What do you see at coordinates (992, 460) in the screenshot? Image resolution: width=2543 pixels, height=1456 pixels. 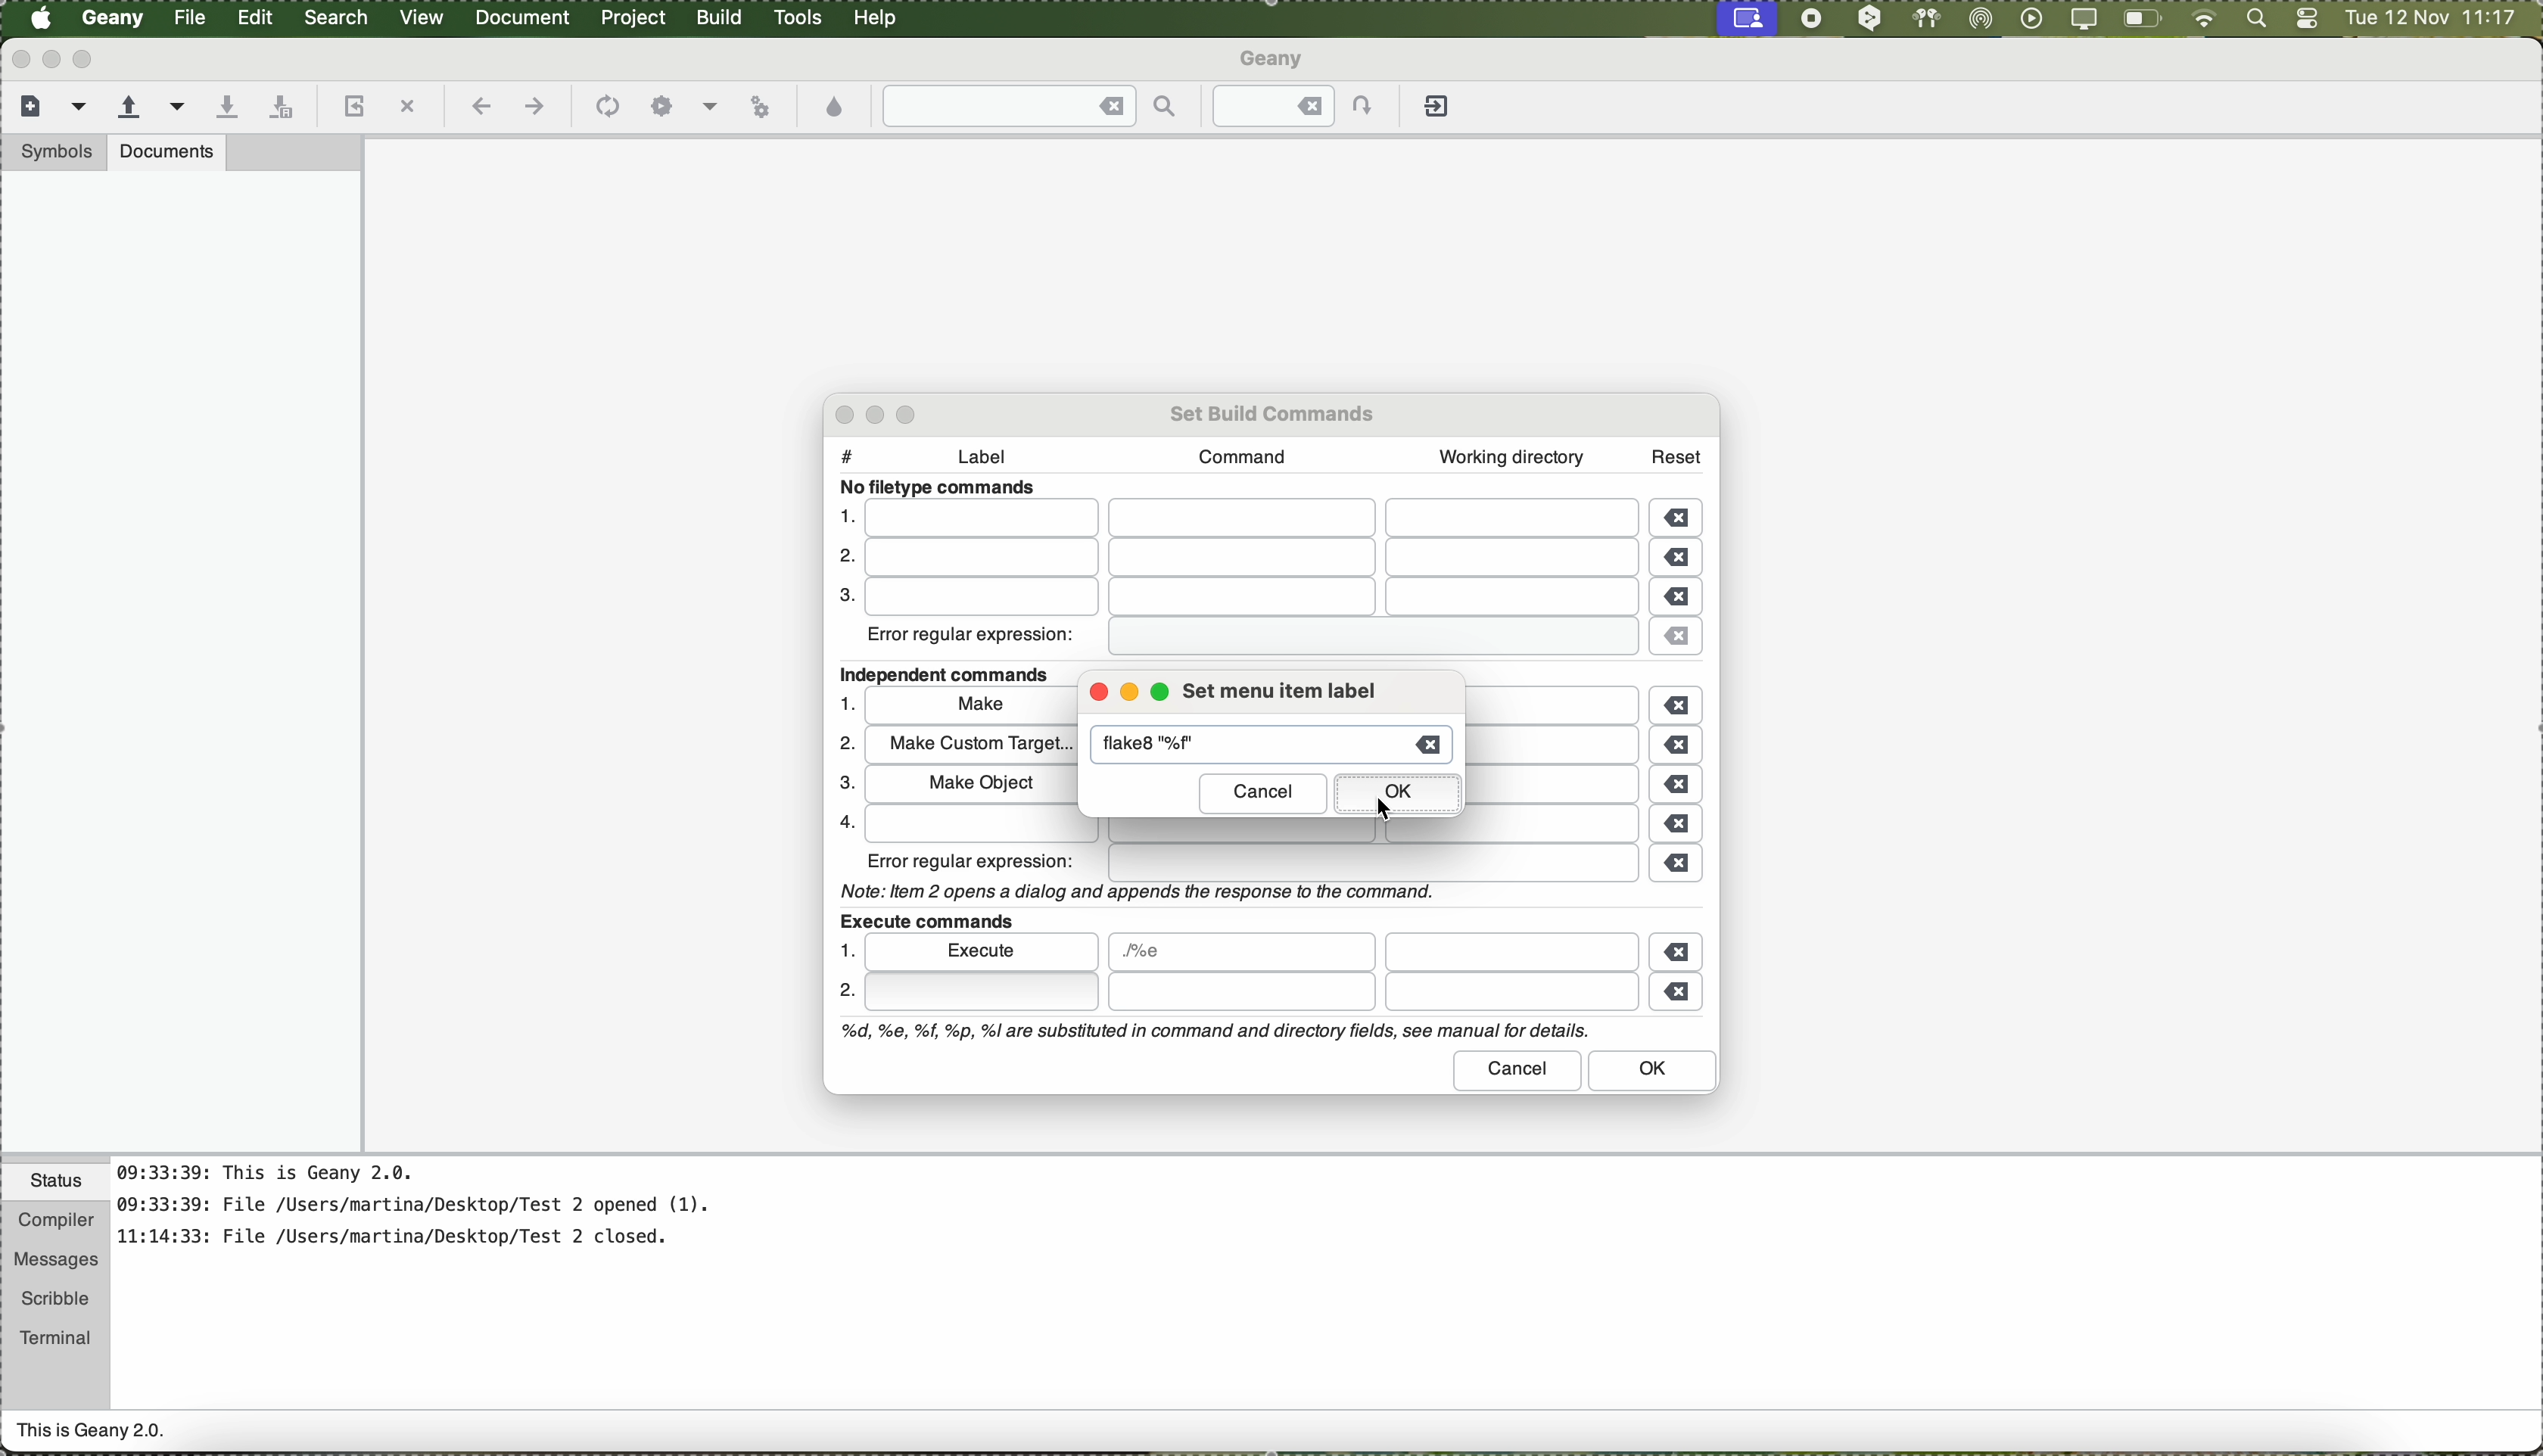 I see `label` at bounding box center [992, 460].